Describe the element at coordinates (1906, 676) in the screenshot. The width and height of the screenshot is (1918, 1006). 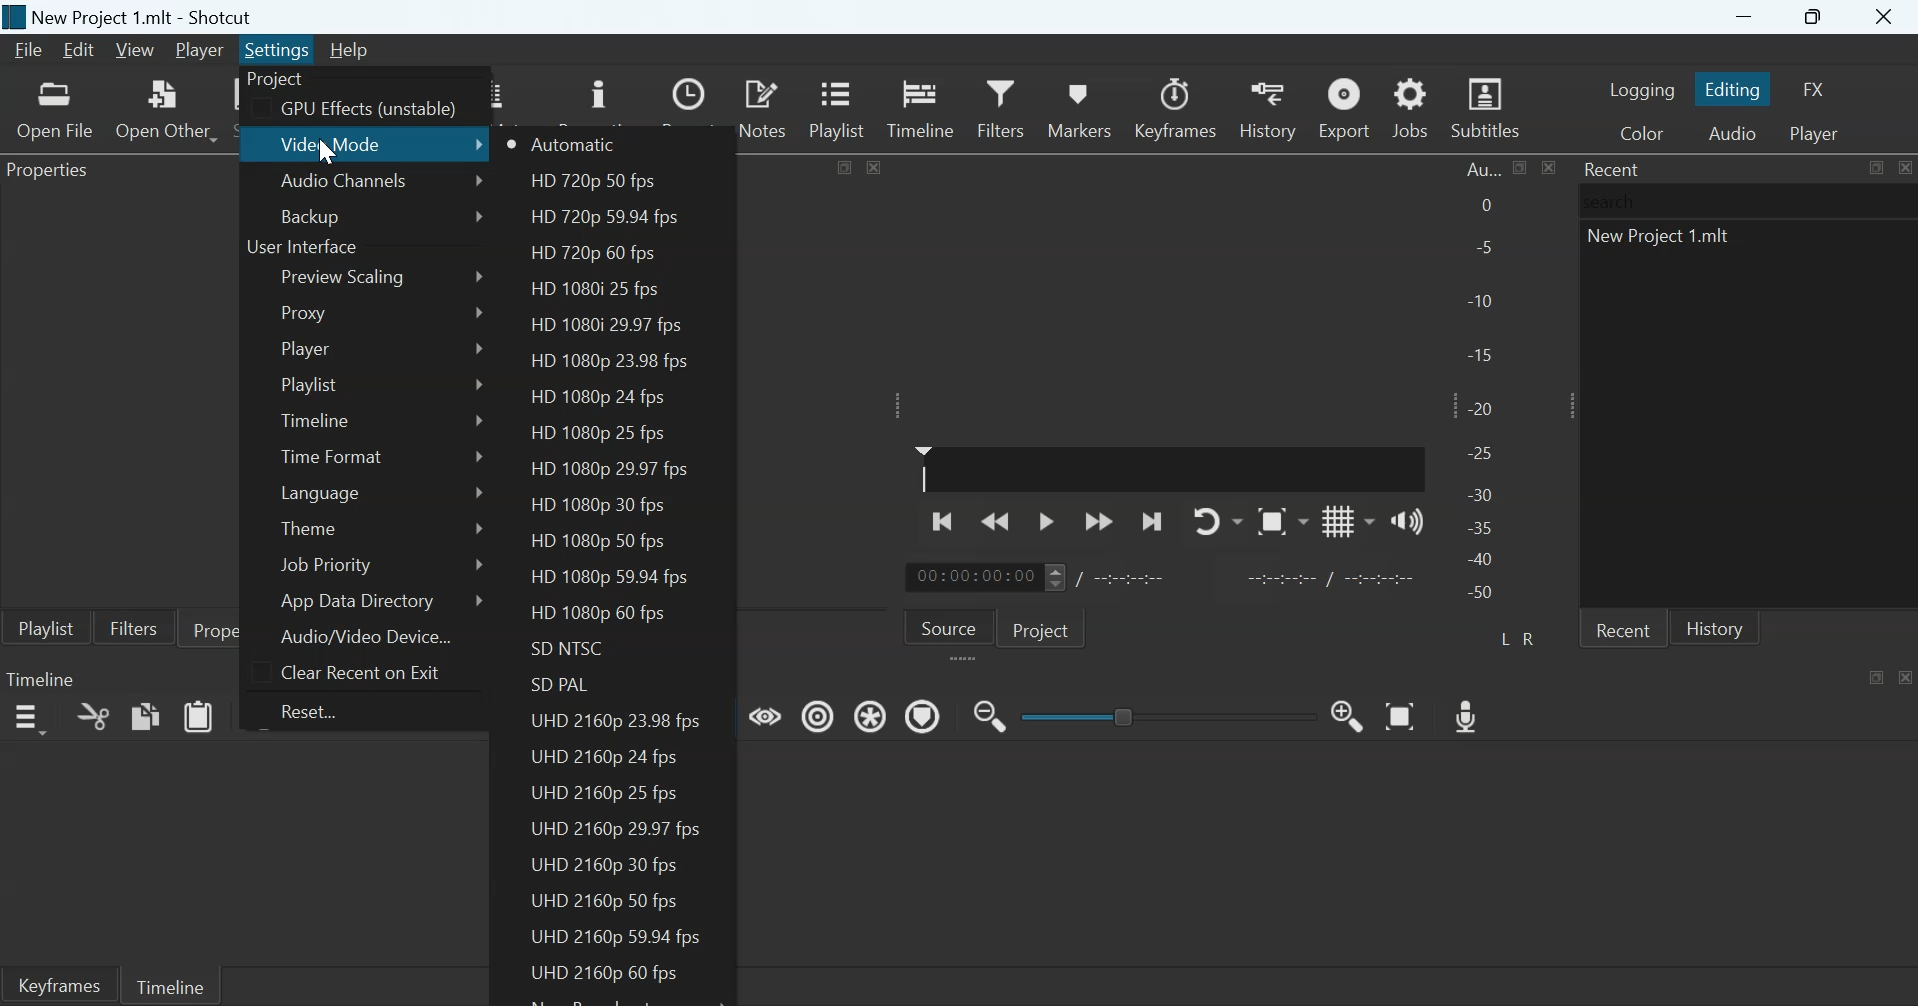
I see `Close` at that location.